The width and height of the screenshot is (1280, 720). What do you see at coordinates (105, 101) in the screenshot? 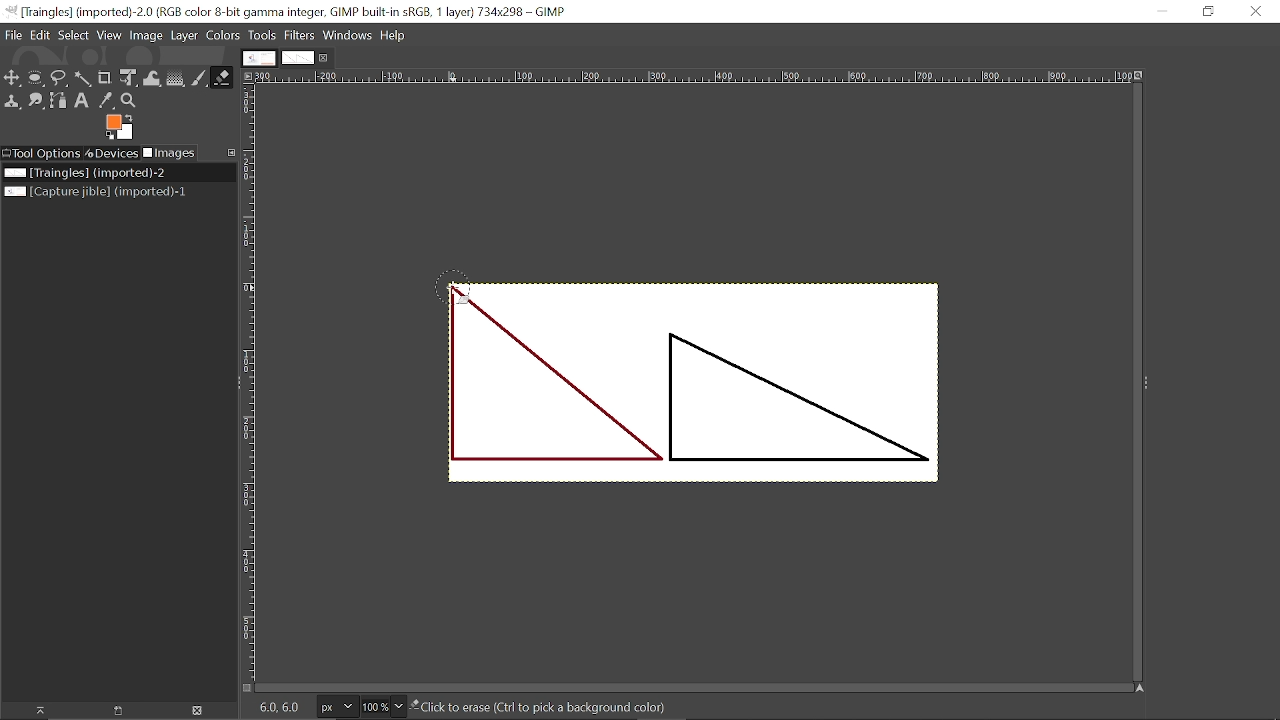
I see `Color picker tool` at bounding box center [105, 101].